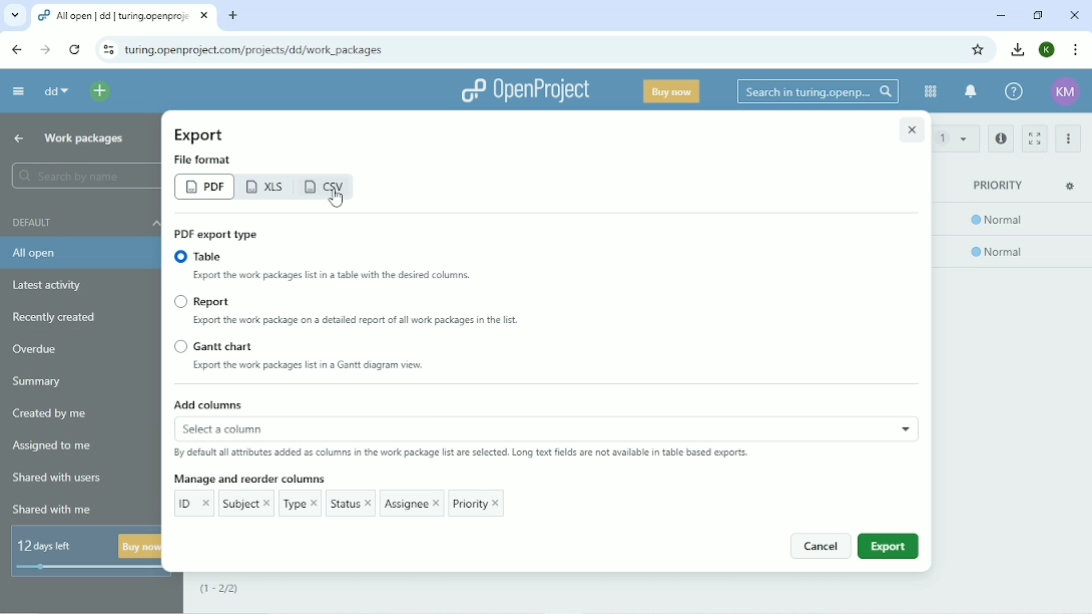  Describe the element at coordinates (42, 49) in the screenshot. I see `Forward` at that location.